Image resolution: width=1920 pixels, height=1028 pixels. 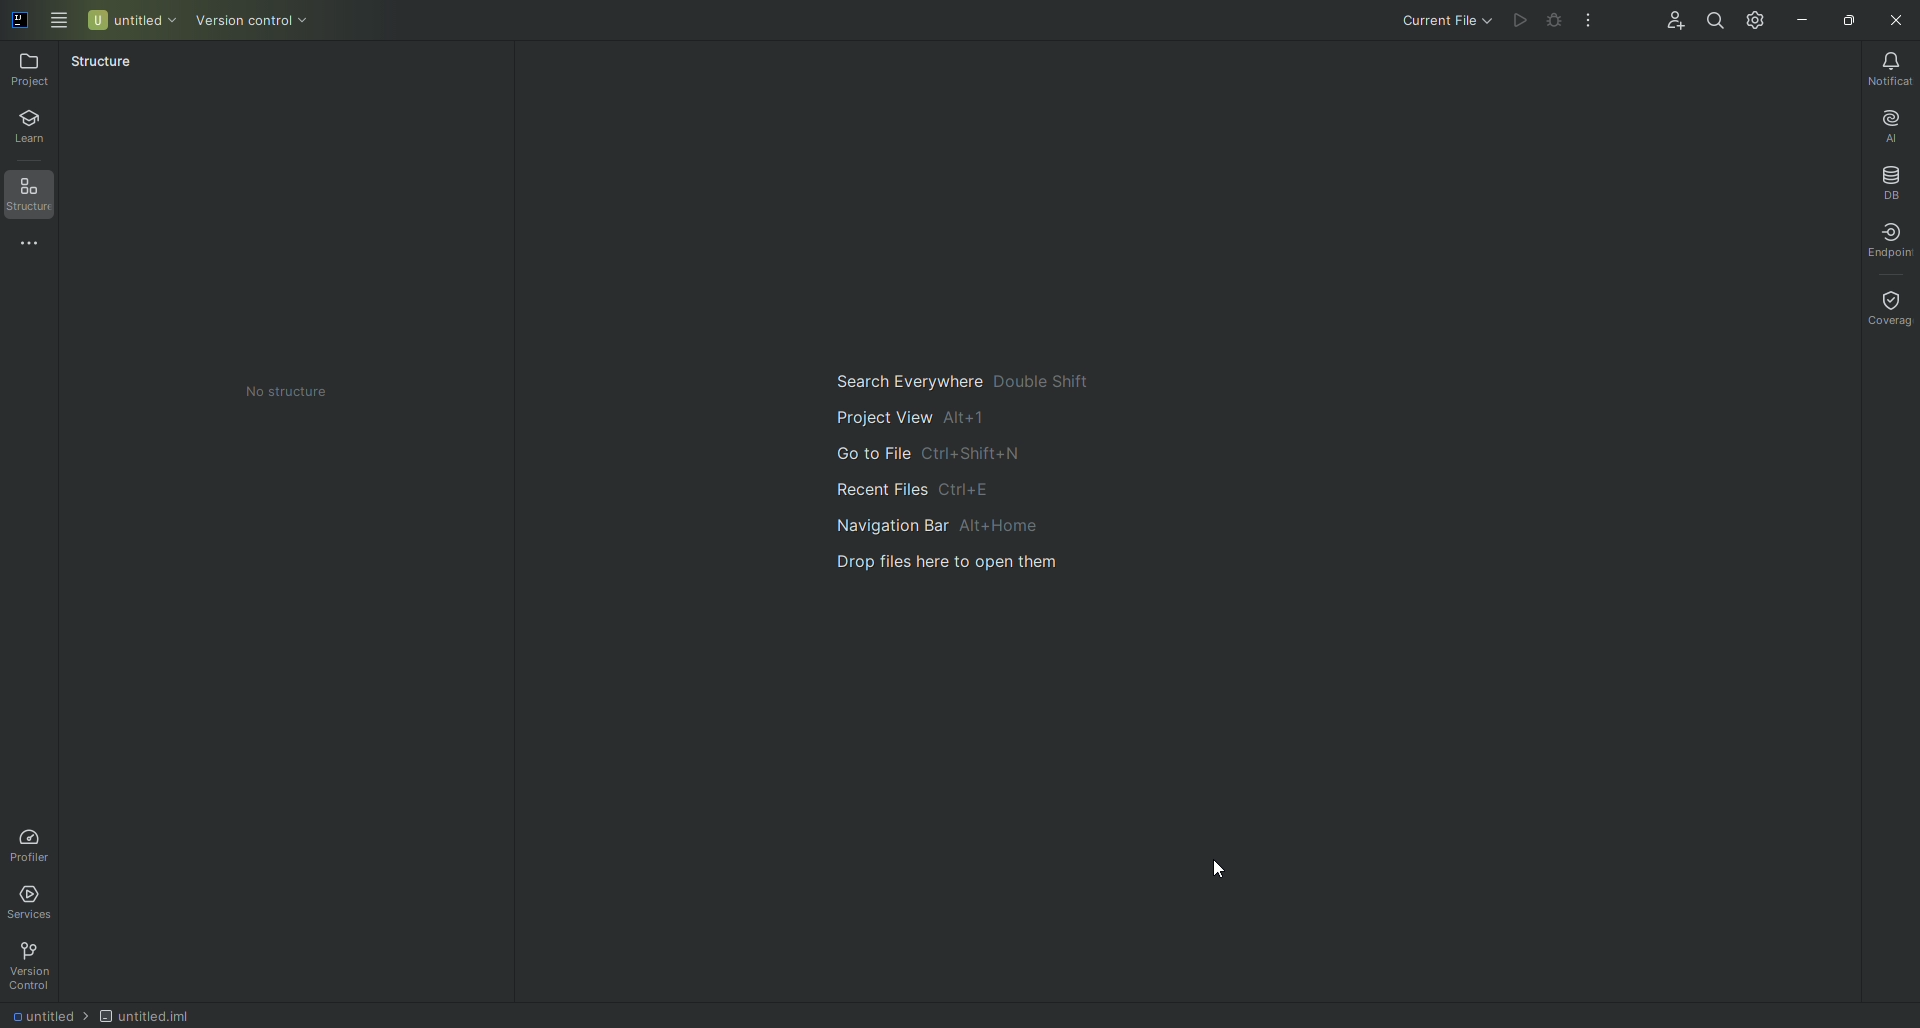 What do you see at coordinates (36, 122) in the screenshot?
I see `Learn` at bounding box center [36, 122].